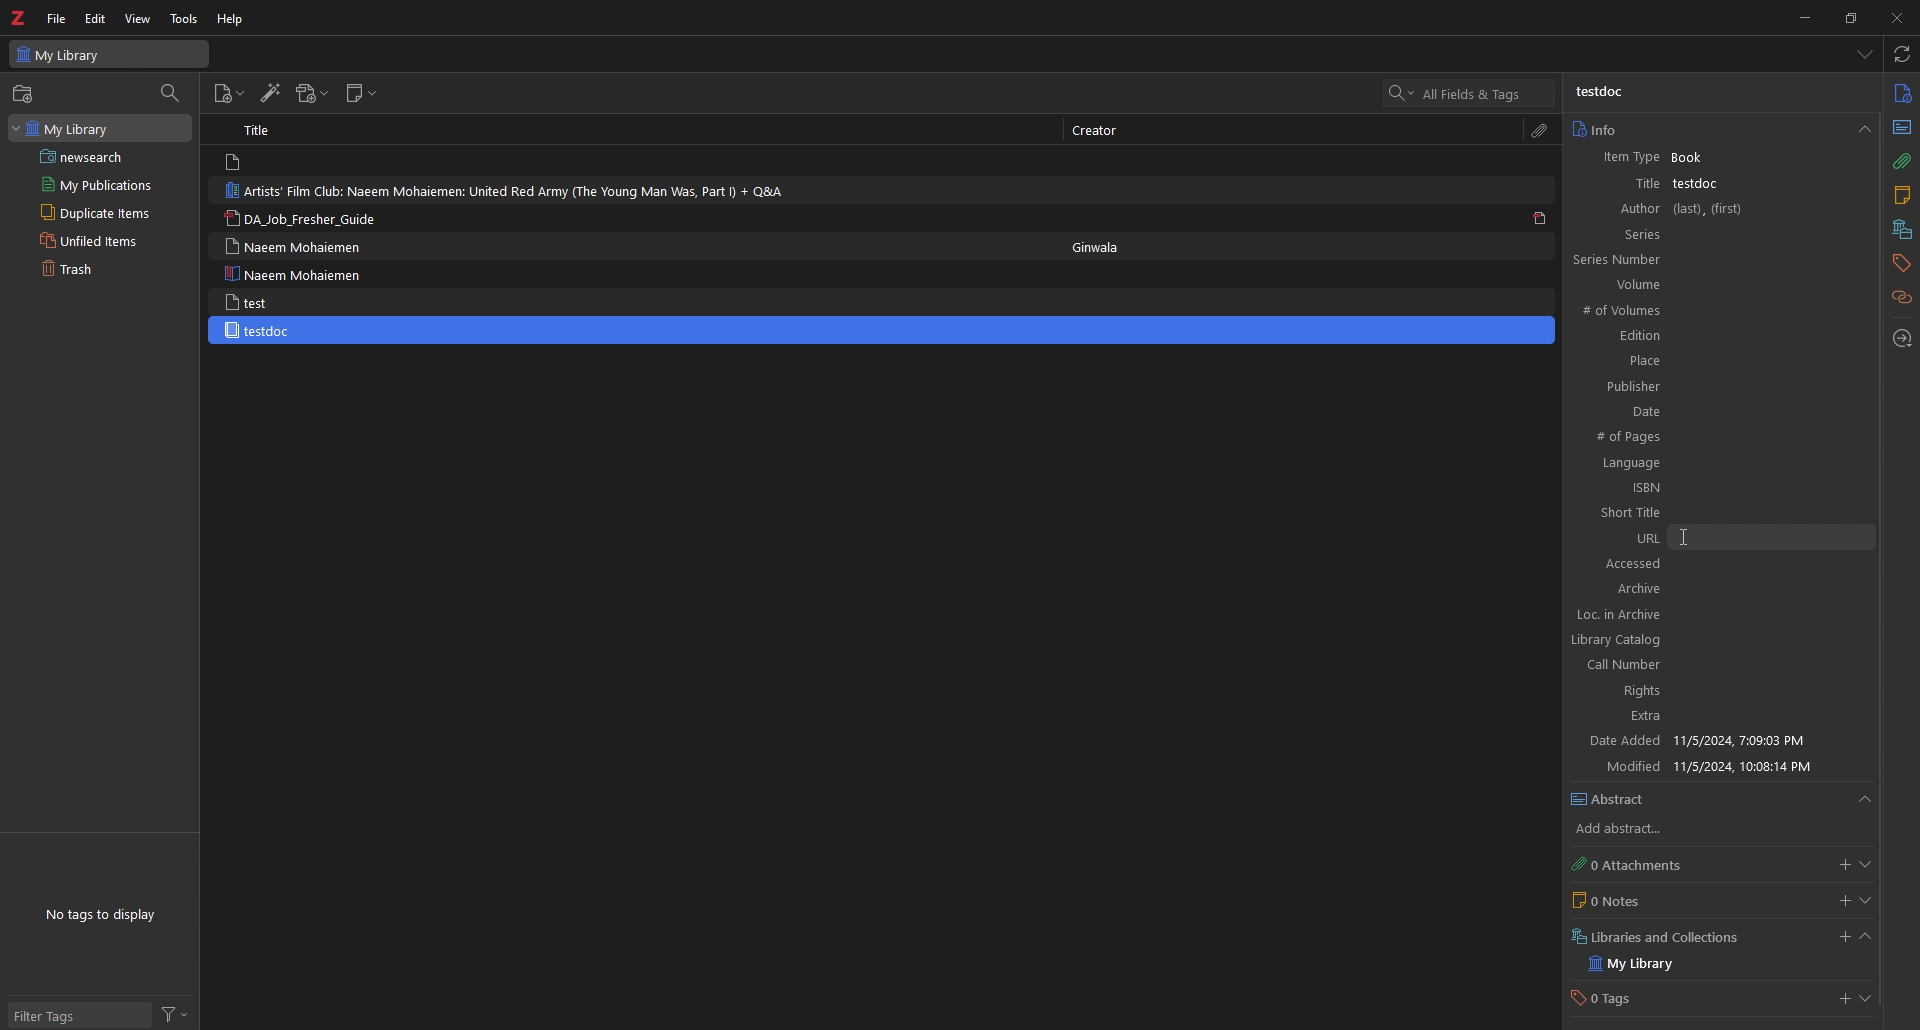  Describe the element at coordinates (1901, 93) in the screenshot. I see `info` at that location.